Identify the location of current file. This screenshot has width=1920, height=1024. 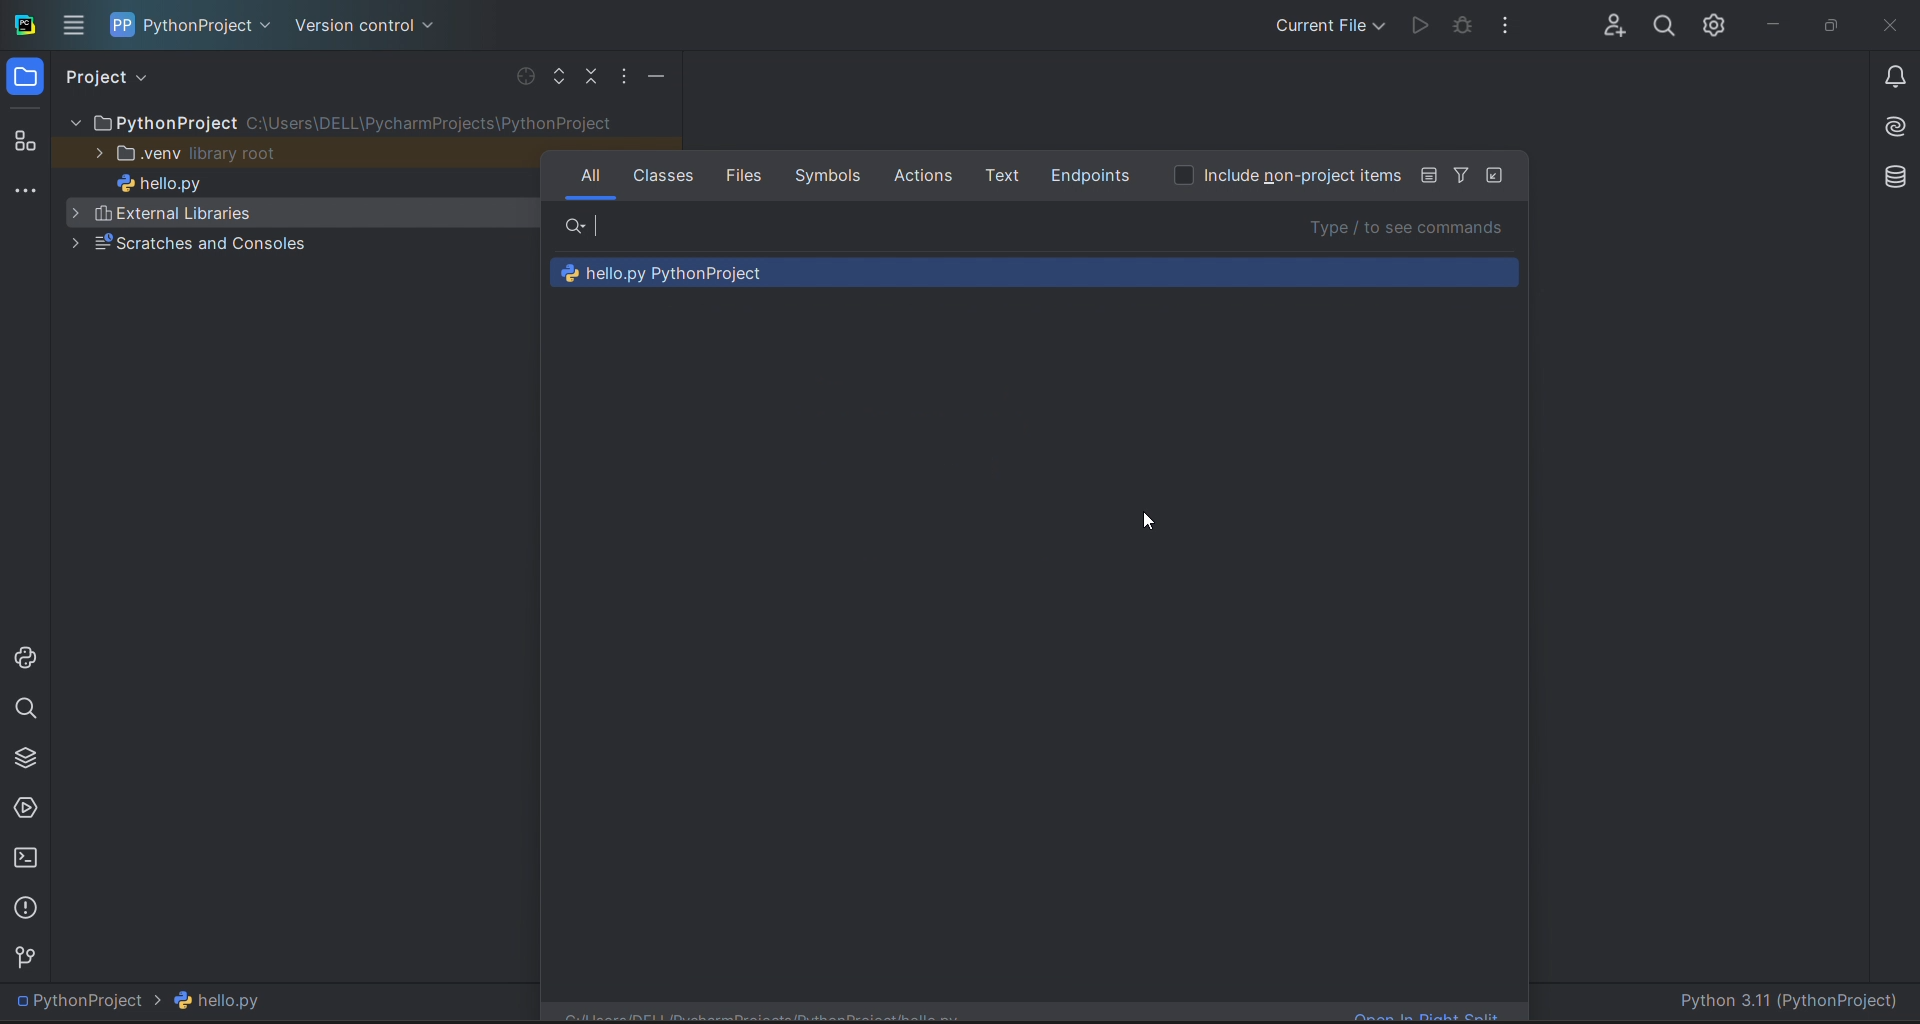
(1326, 25).